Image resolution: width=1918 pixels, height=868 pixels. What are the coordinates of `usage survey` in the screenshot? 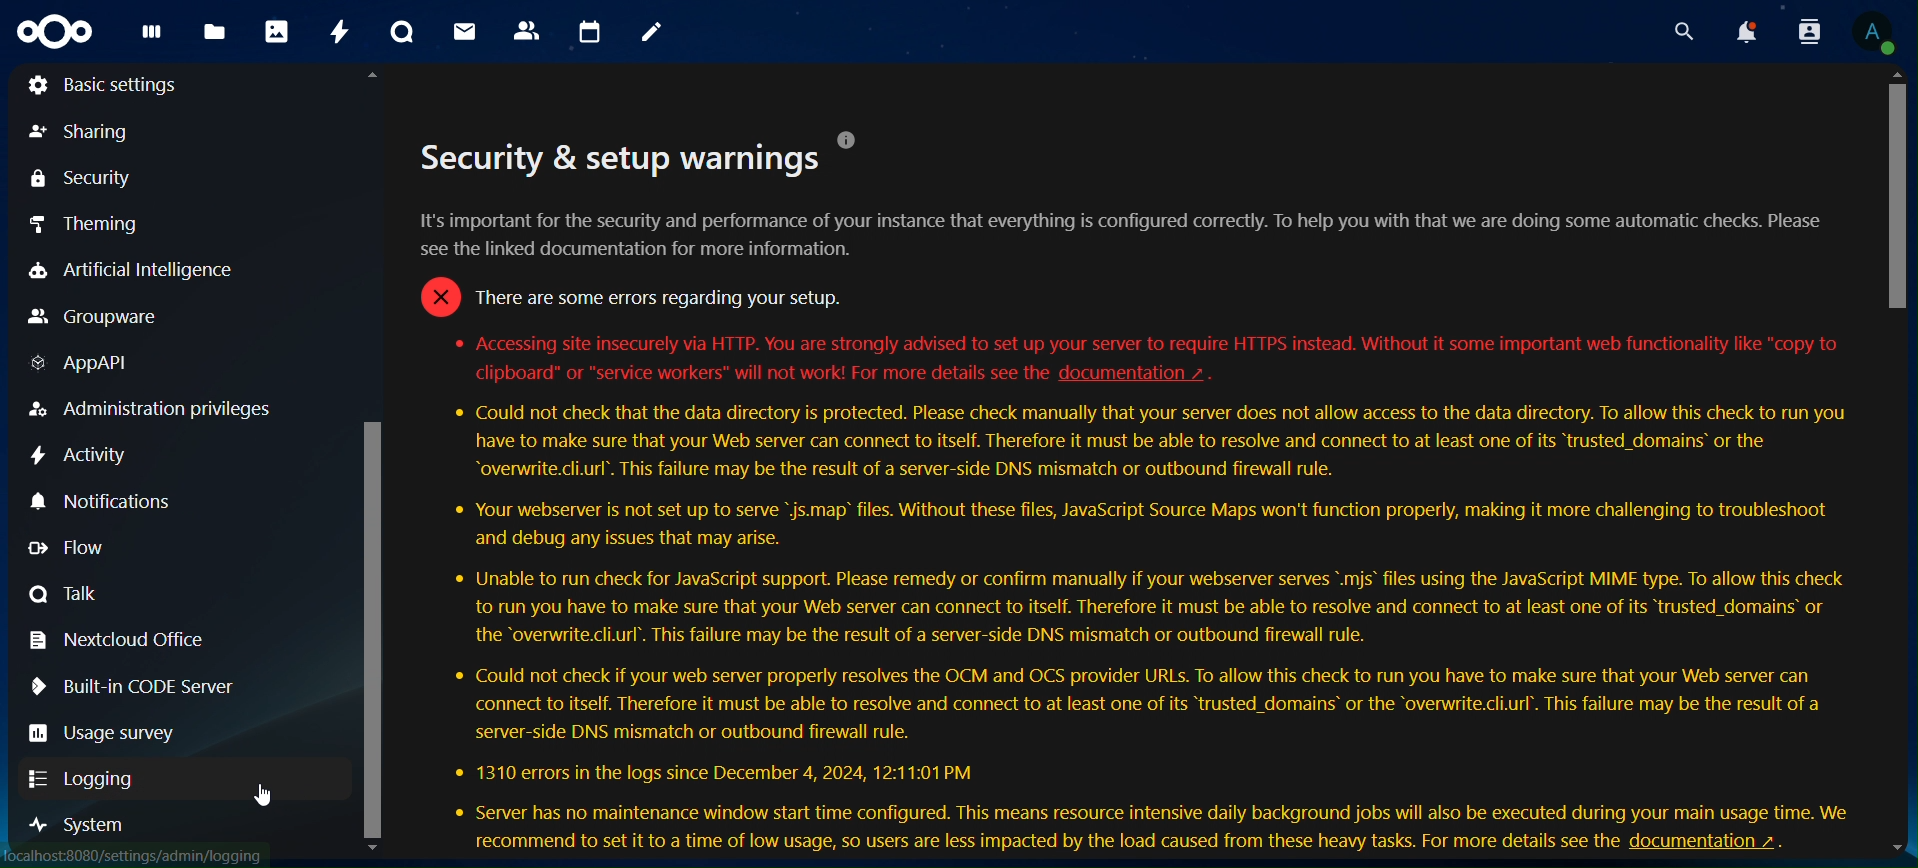 It's located at (104, 733).